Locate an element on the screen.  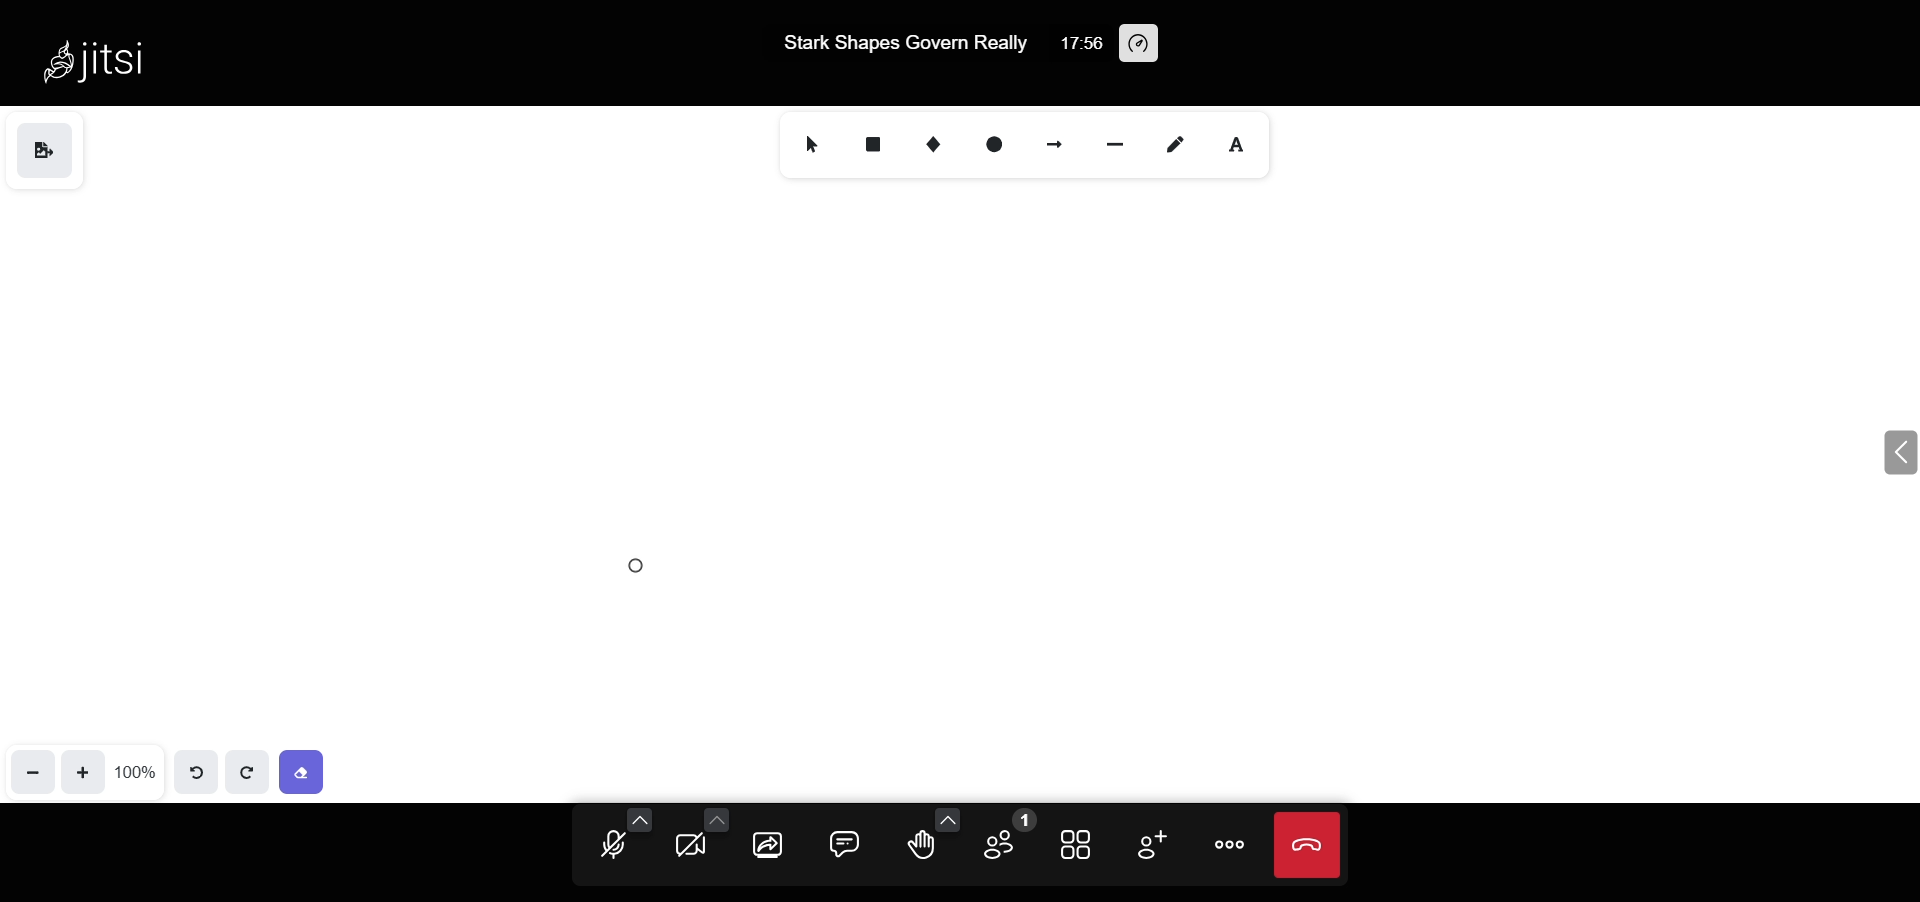
draw is located at coordinates (1177, 144).